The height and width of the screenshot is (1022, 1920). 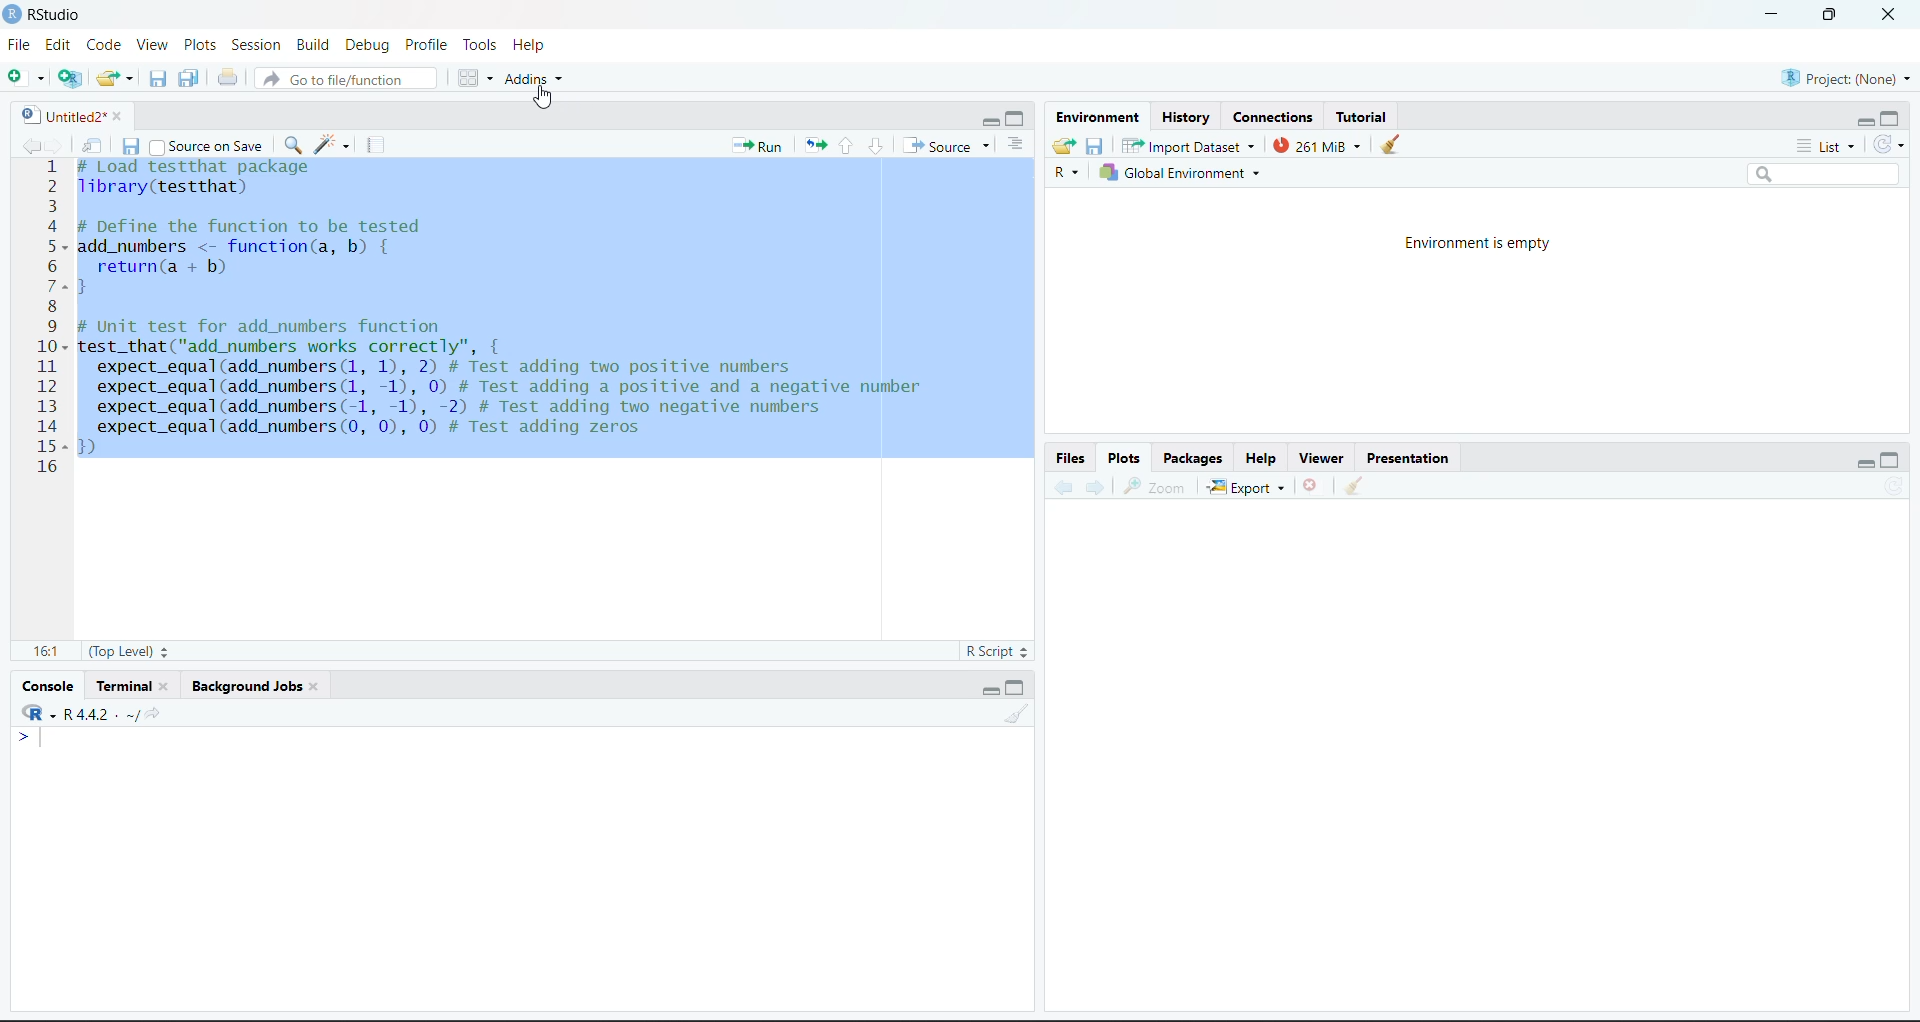 What do you see at coordinates (200, 44) in the screenshot?
I see `Plots` at bounding box center [200, 44].